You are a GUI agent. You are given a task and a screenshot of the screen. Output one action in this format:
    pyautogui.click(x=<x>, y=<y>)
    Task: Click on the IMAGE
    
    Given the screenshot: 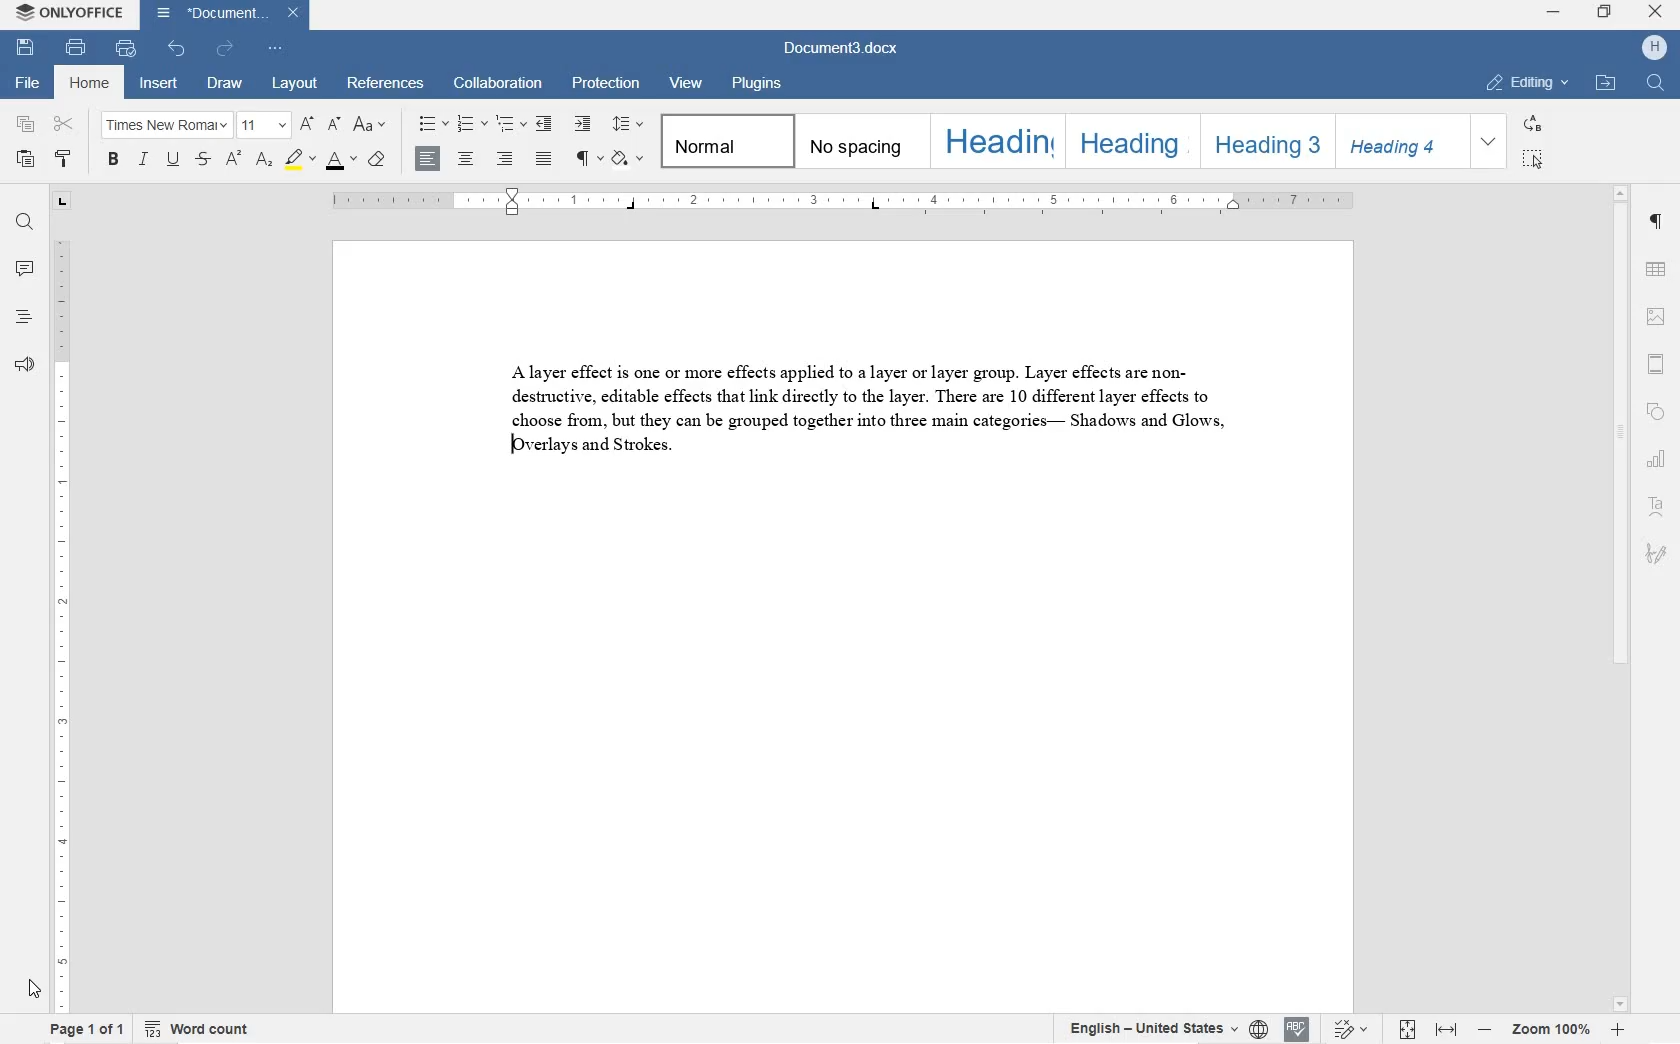 What is the action you would take?
    pyautogui.click(x=1658, y=318)
    